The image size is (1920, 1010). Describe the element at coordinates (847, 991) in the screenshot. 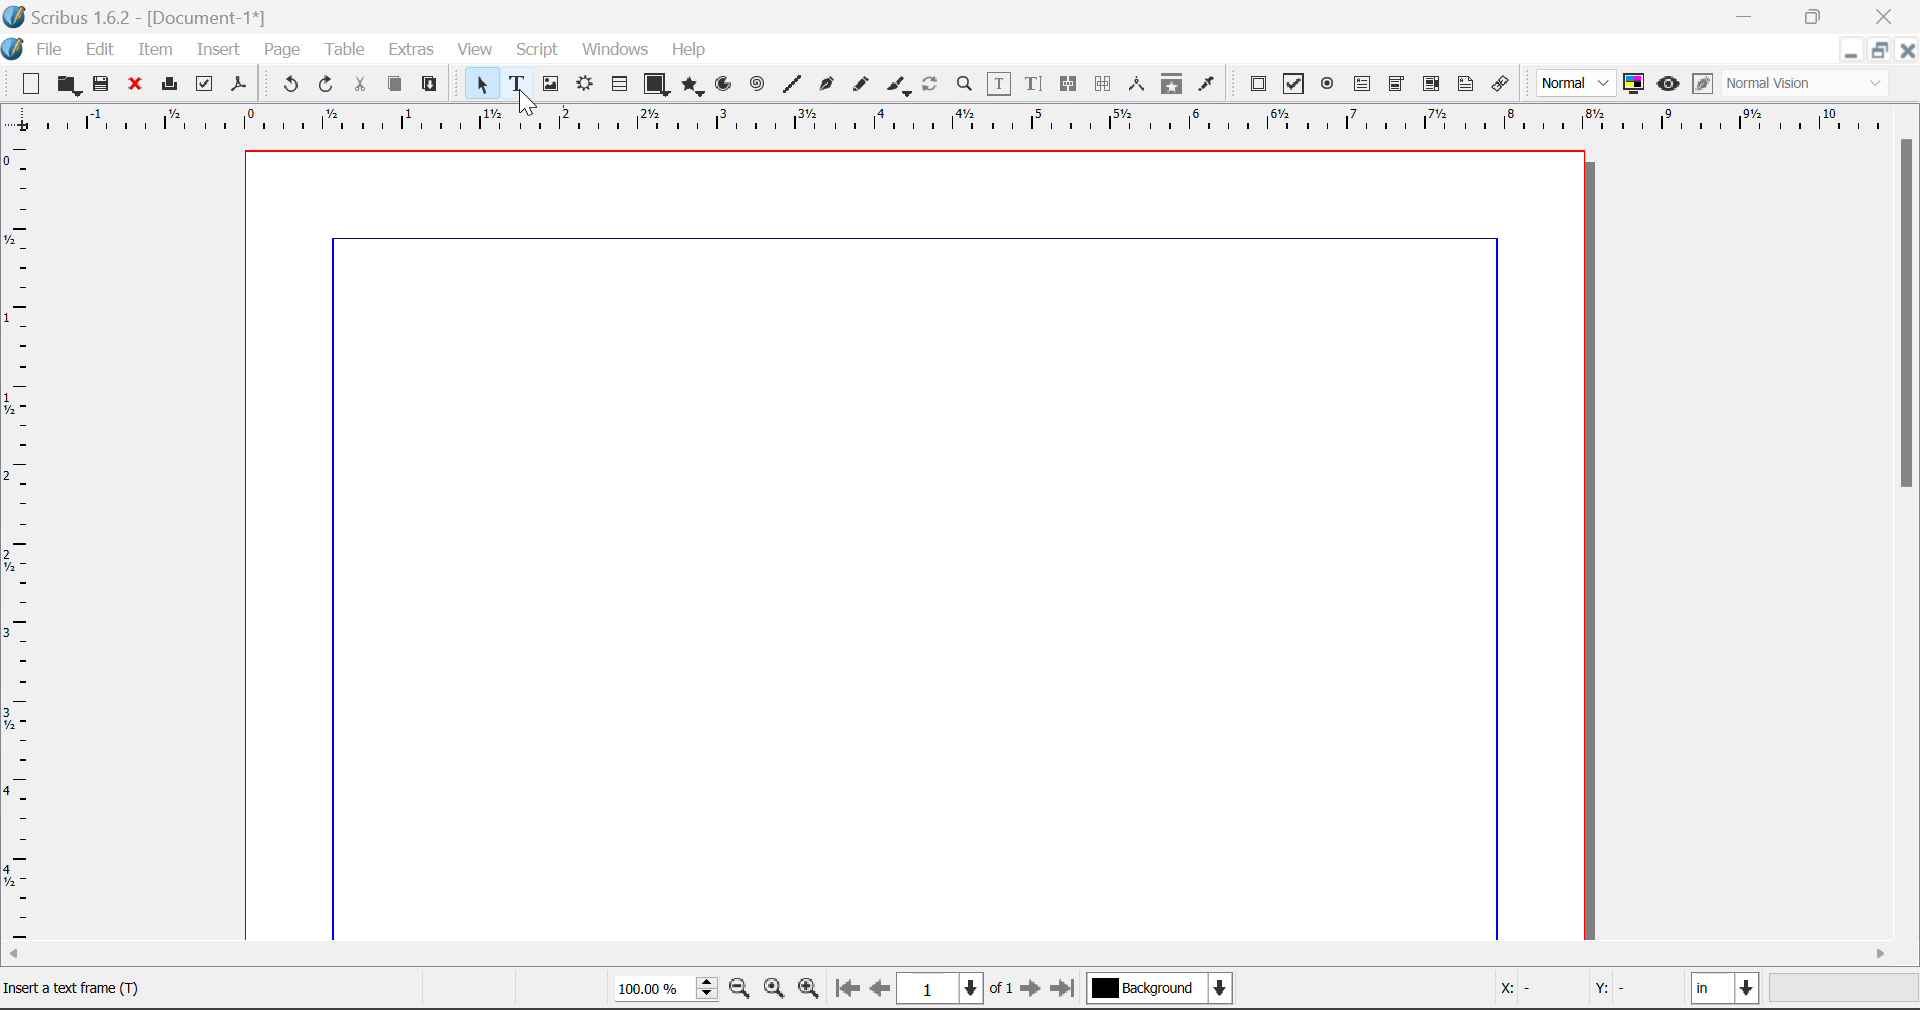

I see `First Page` at that location.